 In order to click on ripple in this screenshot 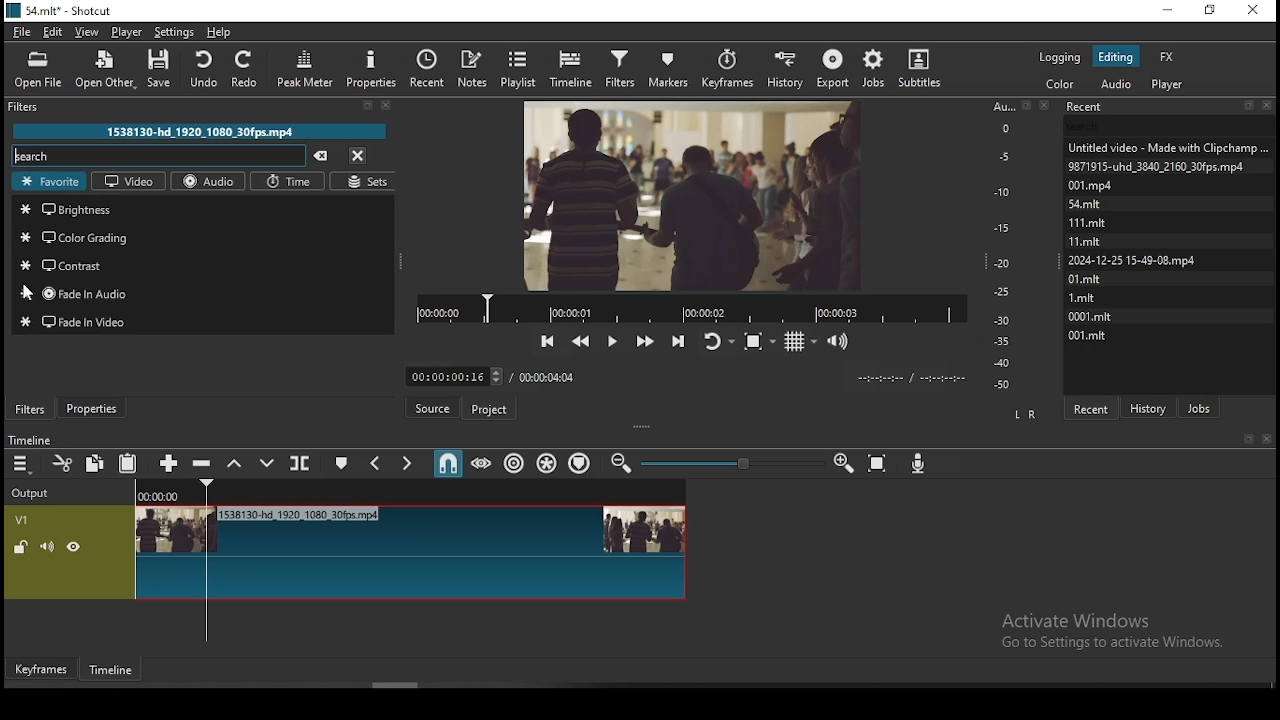, I will do `click(514, 462)`.